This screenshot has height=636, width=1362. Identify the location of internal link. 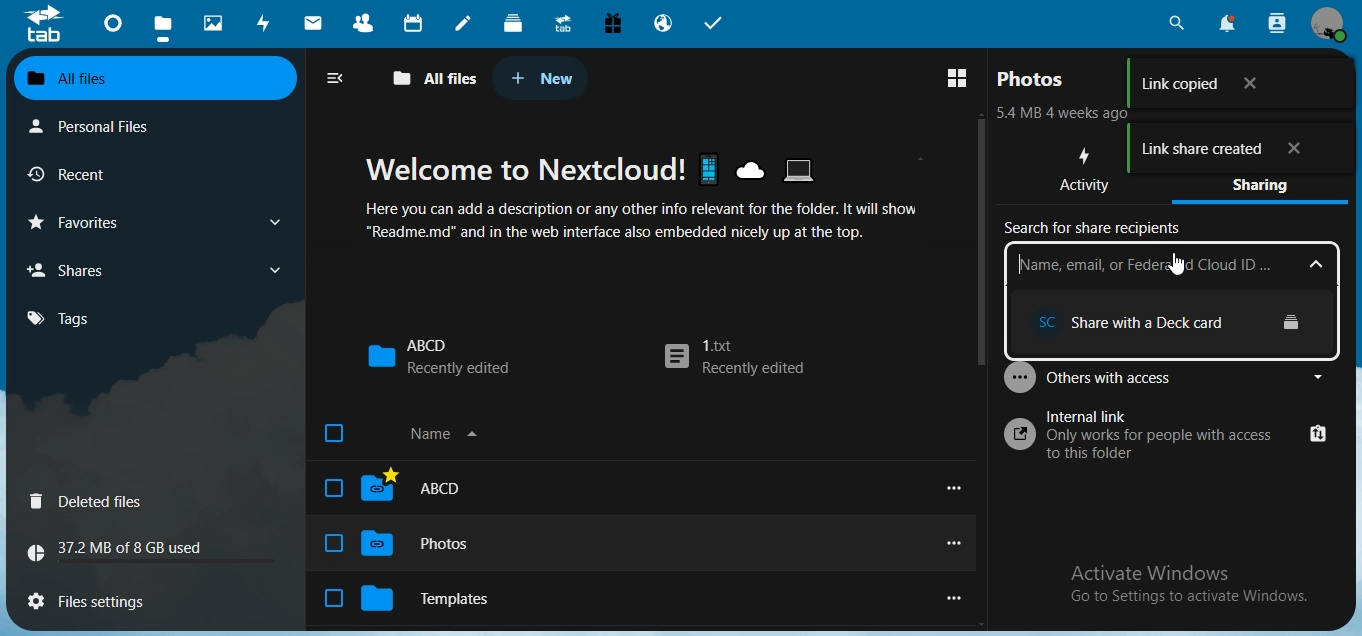
(1168, 437).